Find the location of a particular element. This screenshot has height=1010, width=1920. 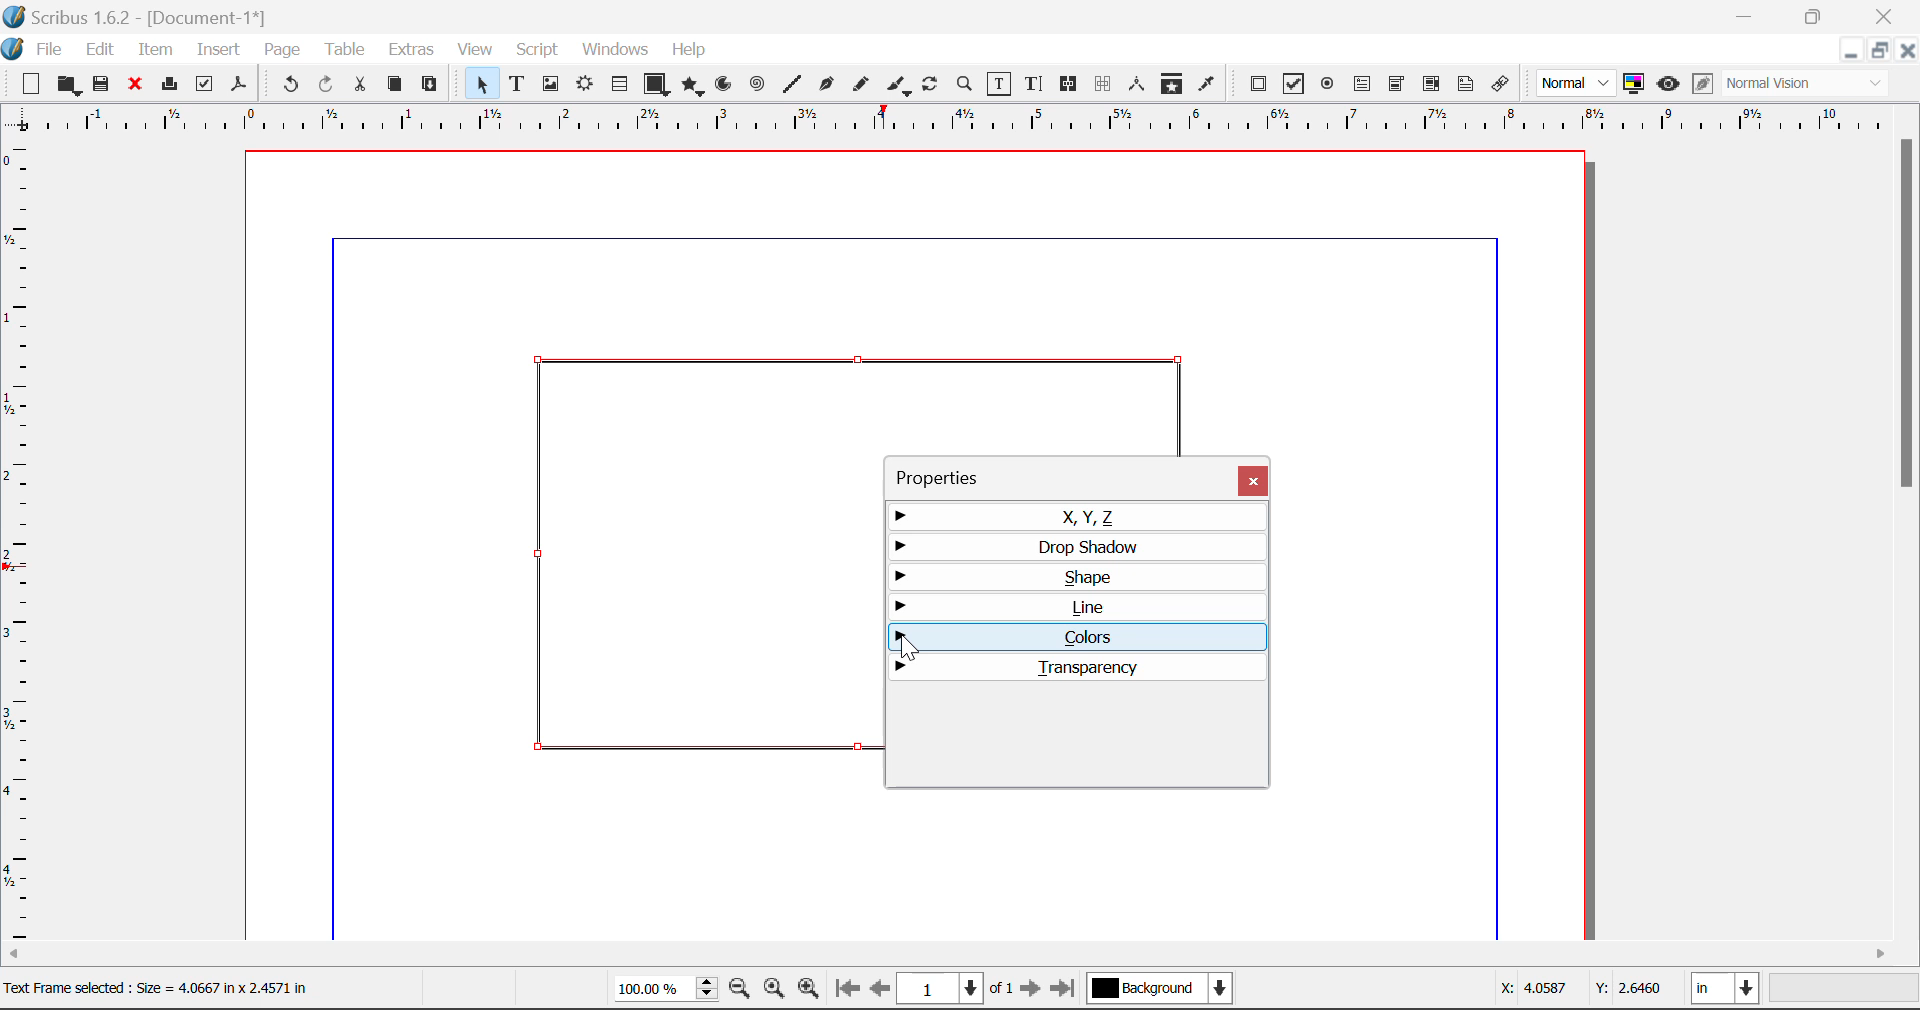

Edit is located at coordinates (100, 48).